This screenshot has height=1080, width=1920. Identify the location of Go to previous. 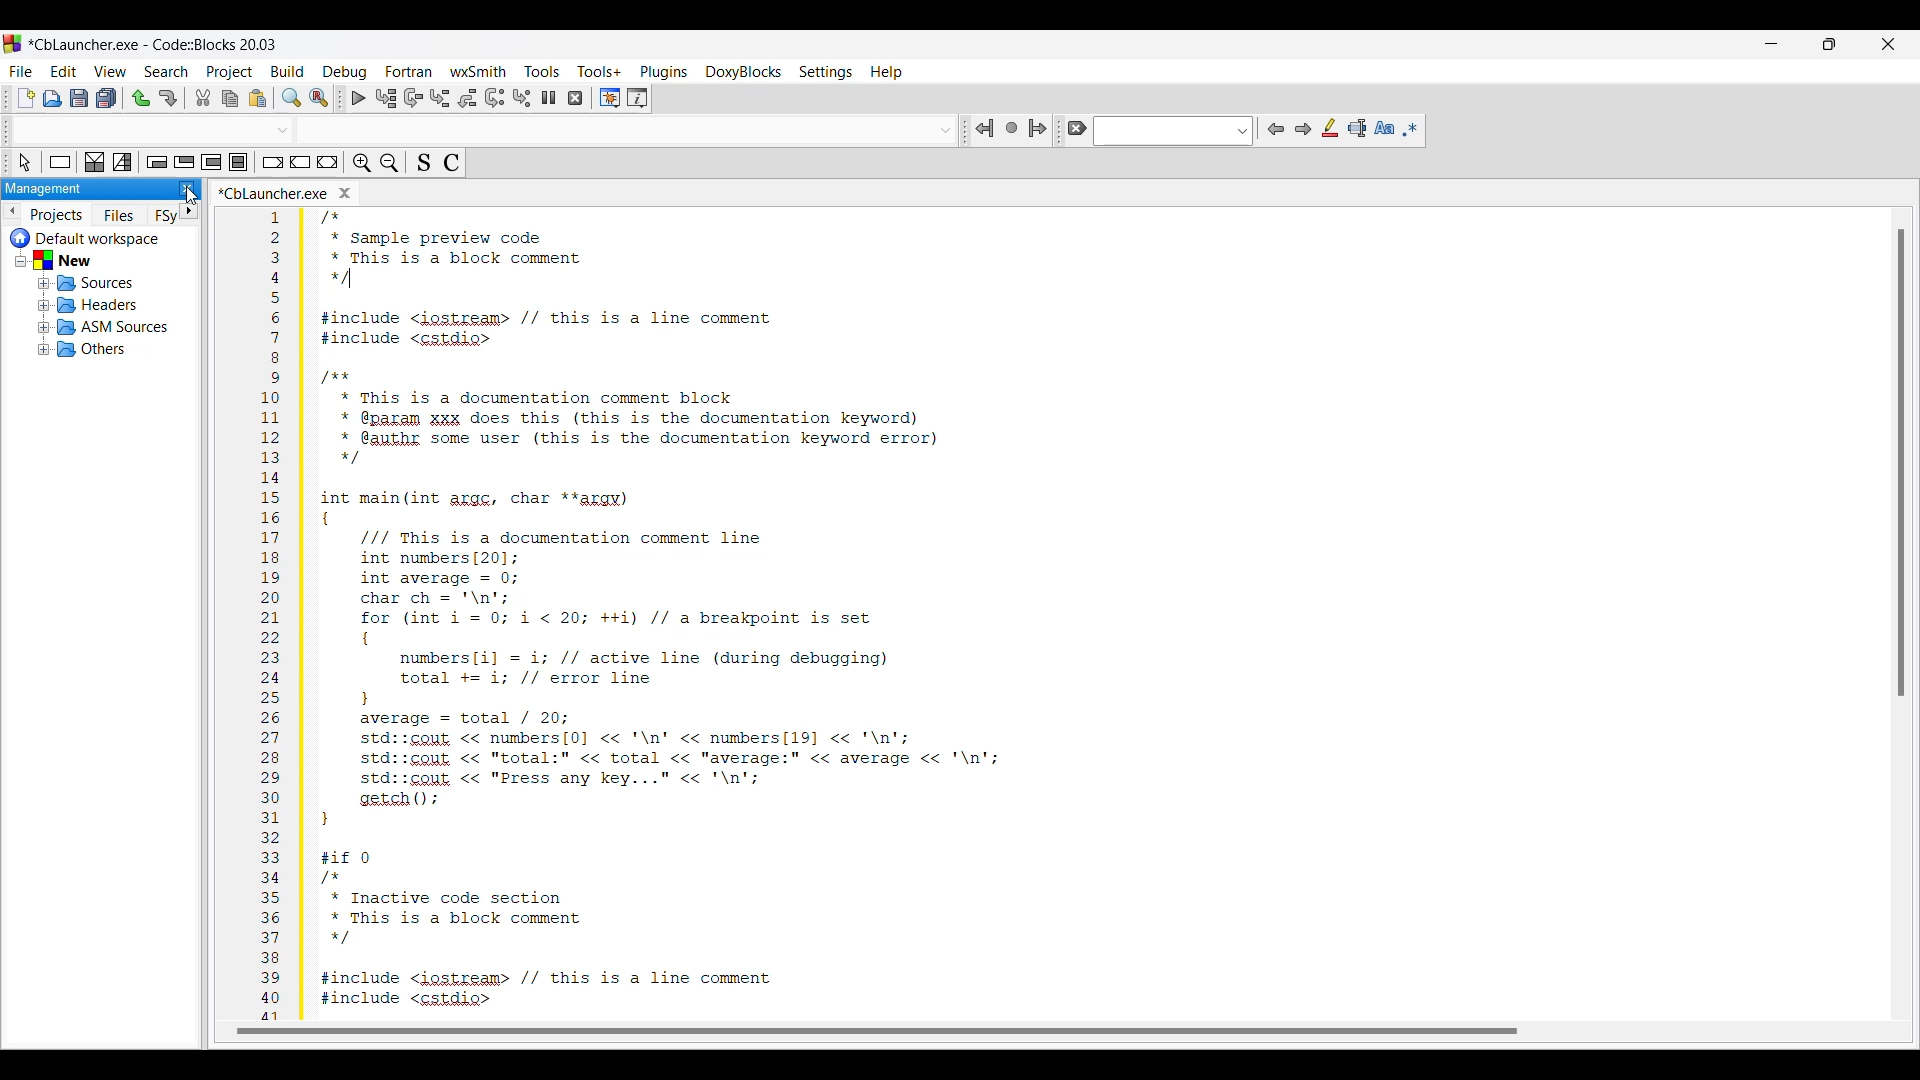
(11, 211).